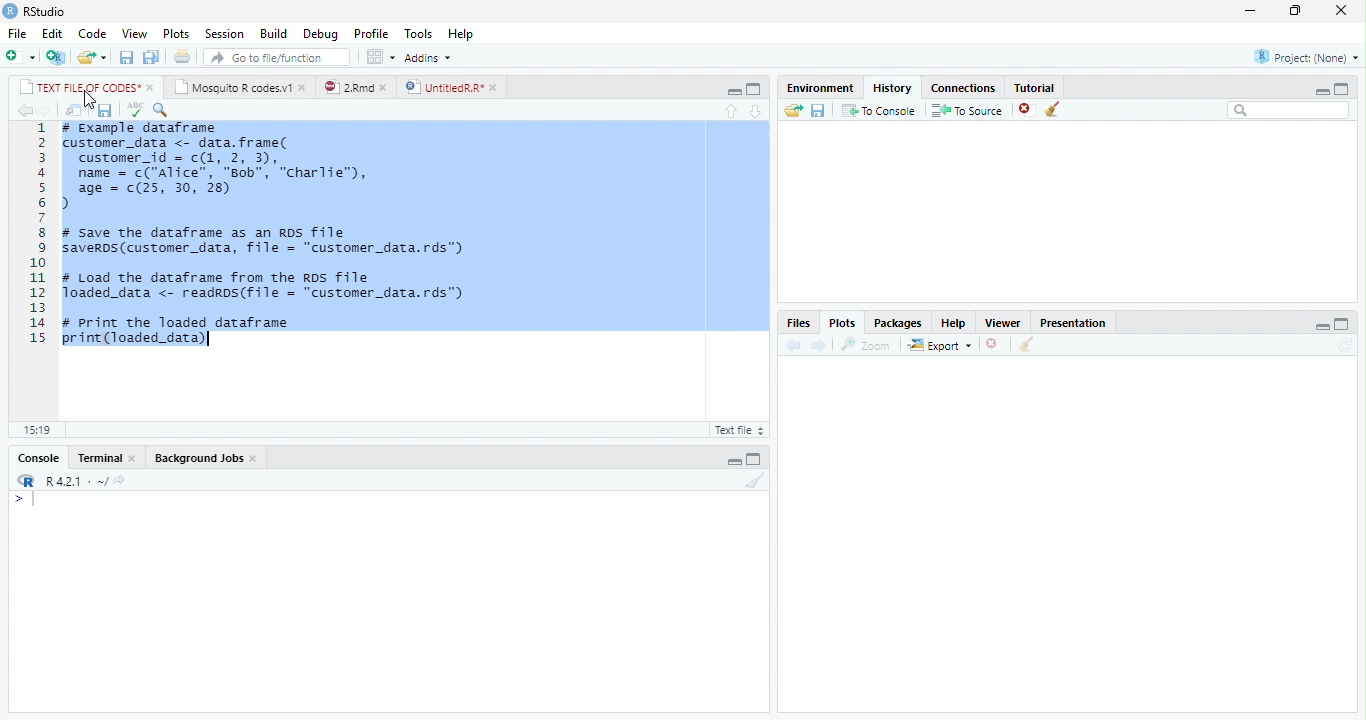  Describe the element at coordinates (92, 57) in the screenshot. I see `open file` at that location.